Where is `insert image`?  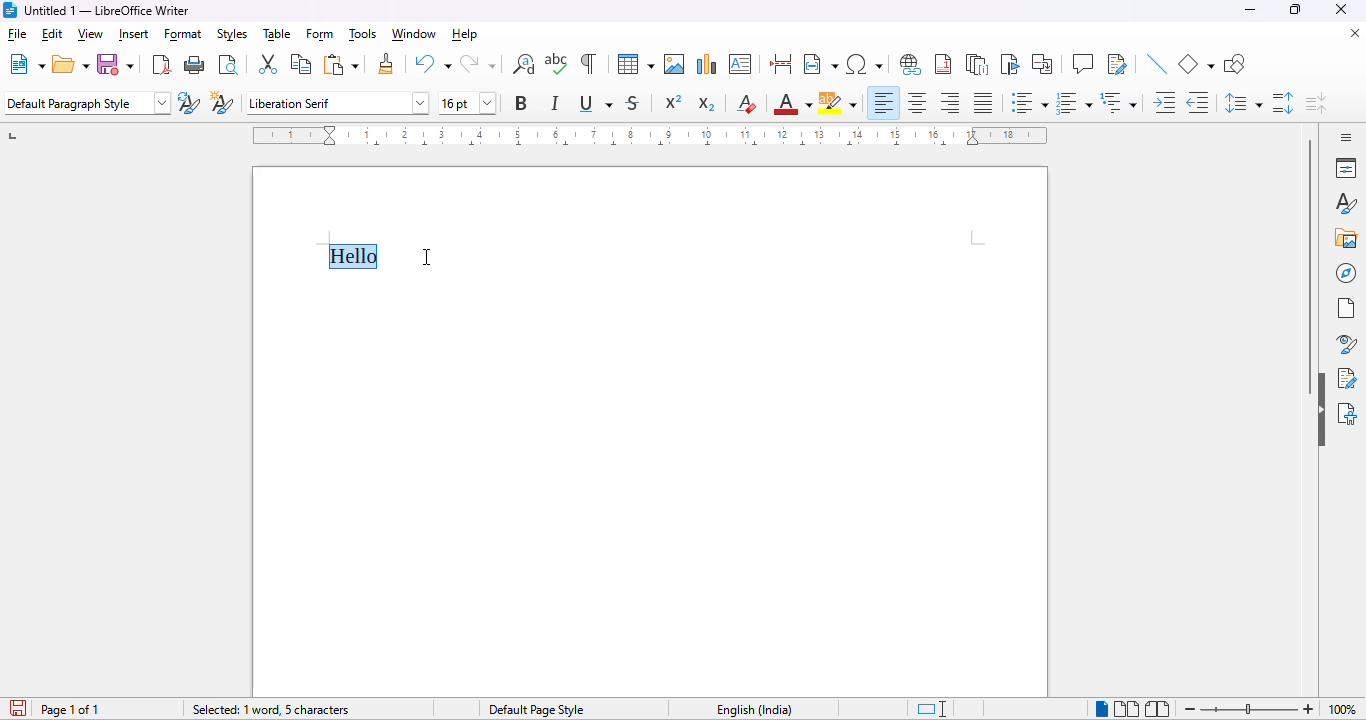
insert image is located at coordinates (674, 64).